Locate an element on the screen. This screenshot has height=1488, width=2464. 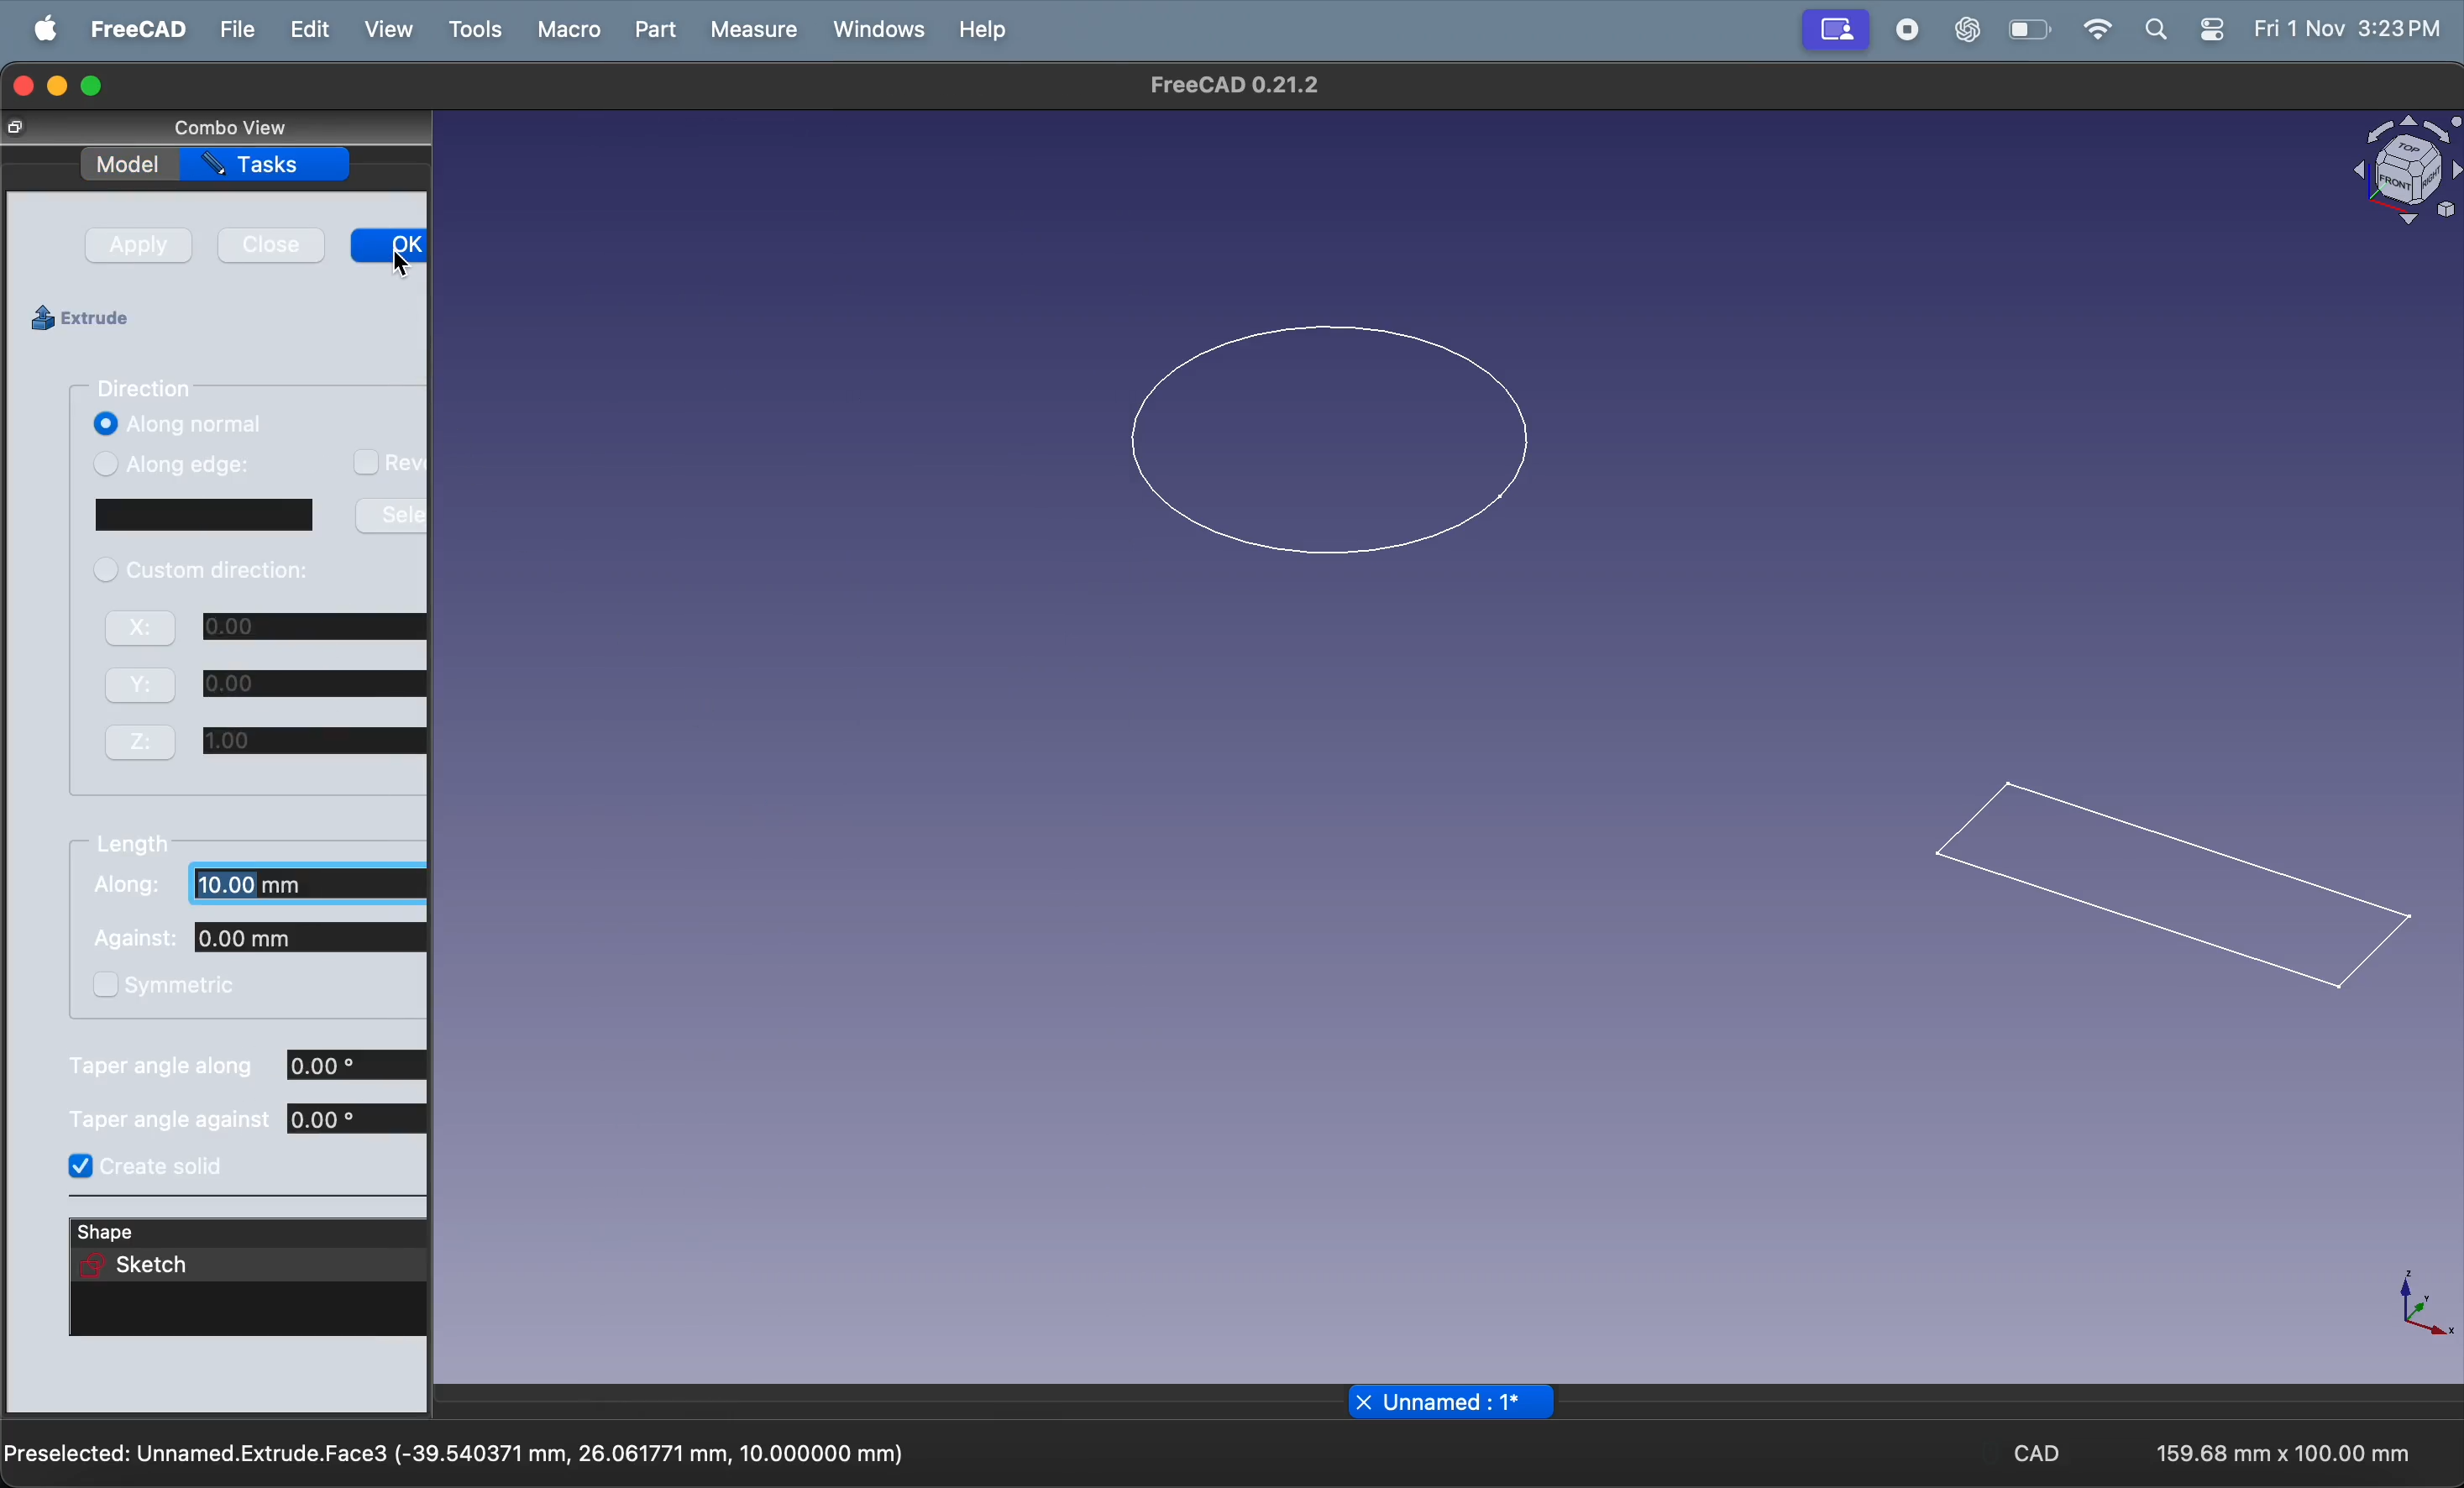
2D circle is located at coordinates (1325, 439).